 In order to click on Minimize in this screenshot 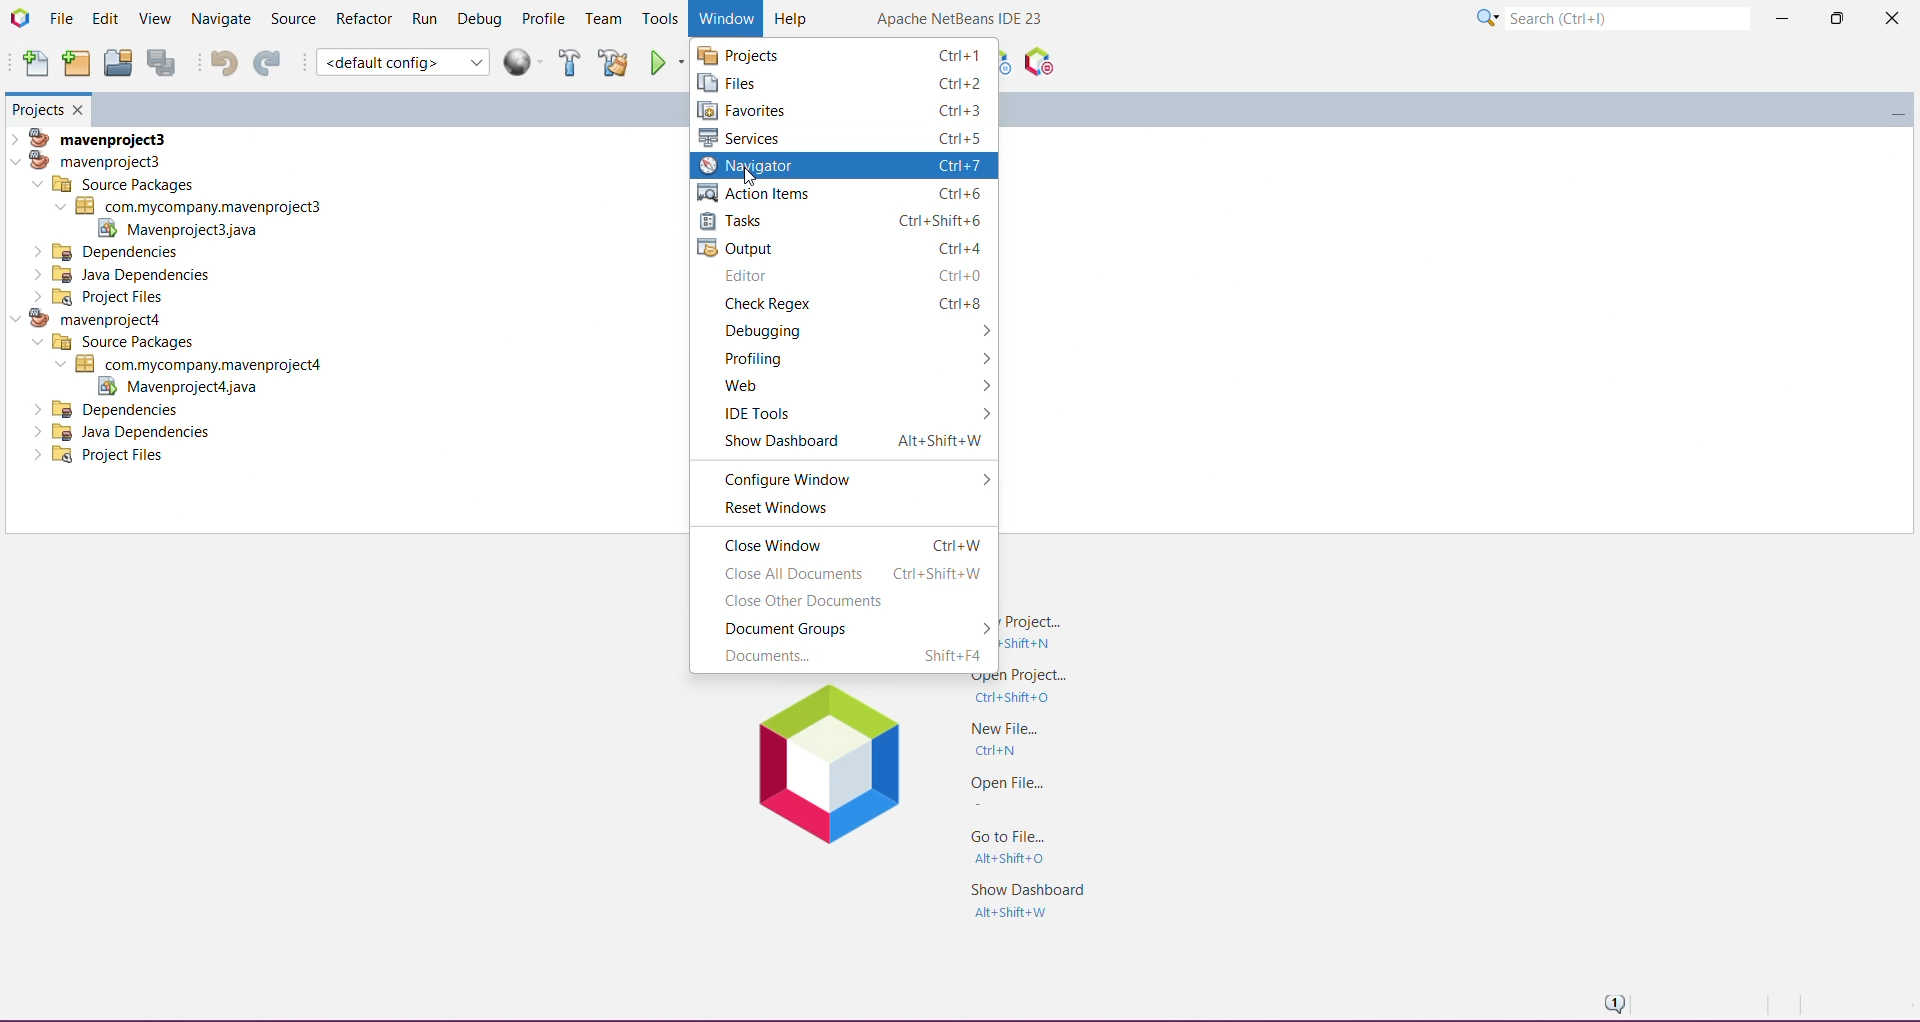, I will do `click(1781, 20)`.